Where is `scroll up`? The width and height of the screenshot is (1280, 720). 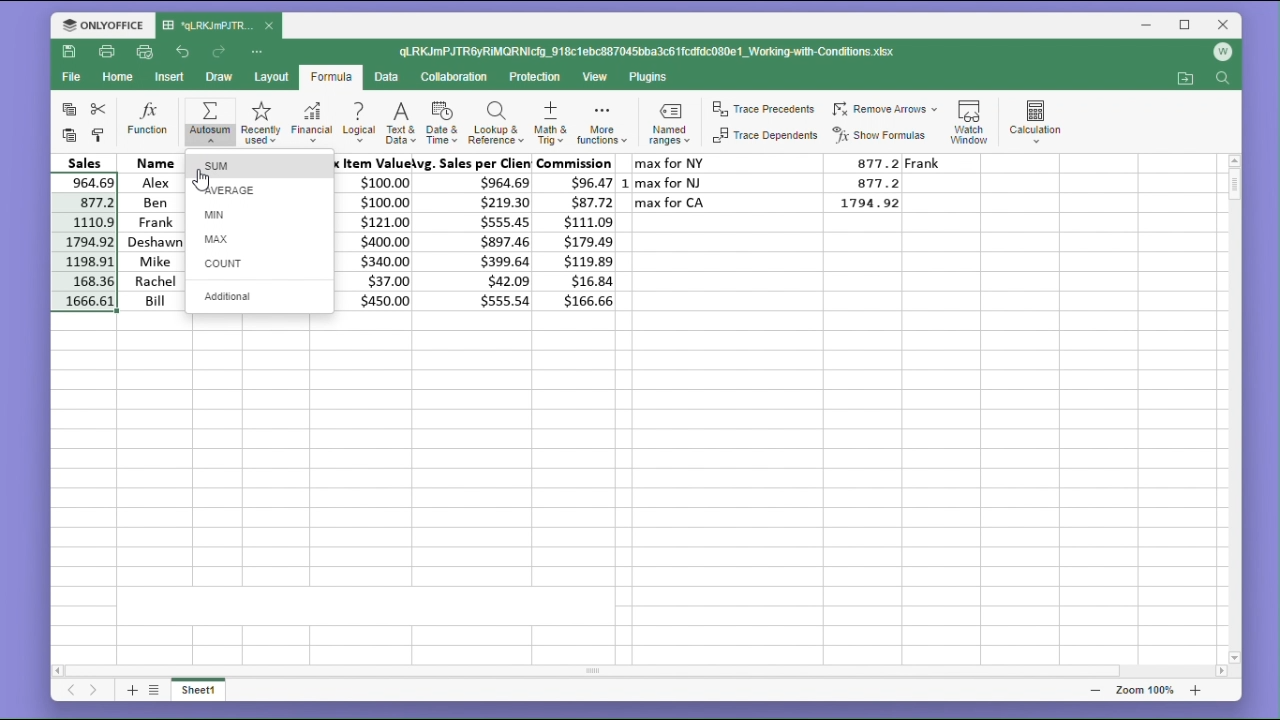
scroll up is located at coordinates (1234, 160).